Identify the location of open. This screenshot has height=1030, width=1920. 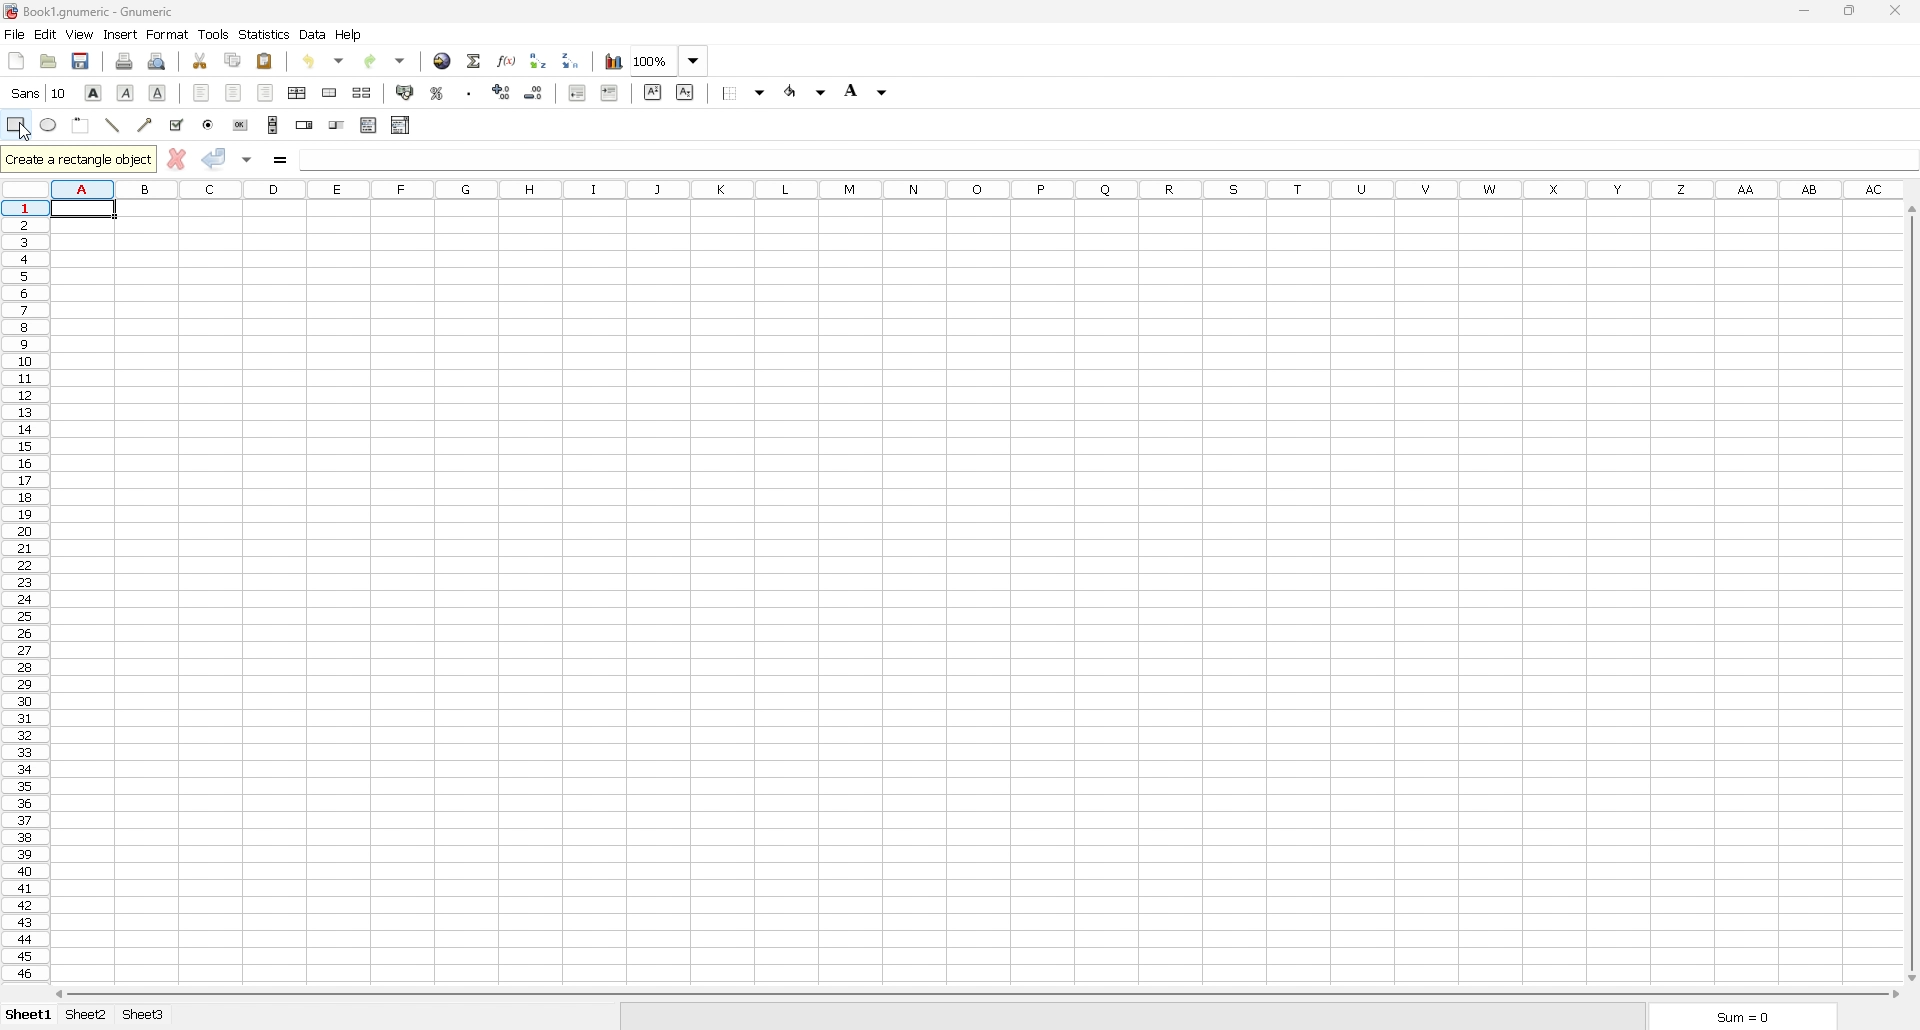
(49, 61).